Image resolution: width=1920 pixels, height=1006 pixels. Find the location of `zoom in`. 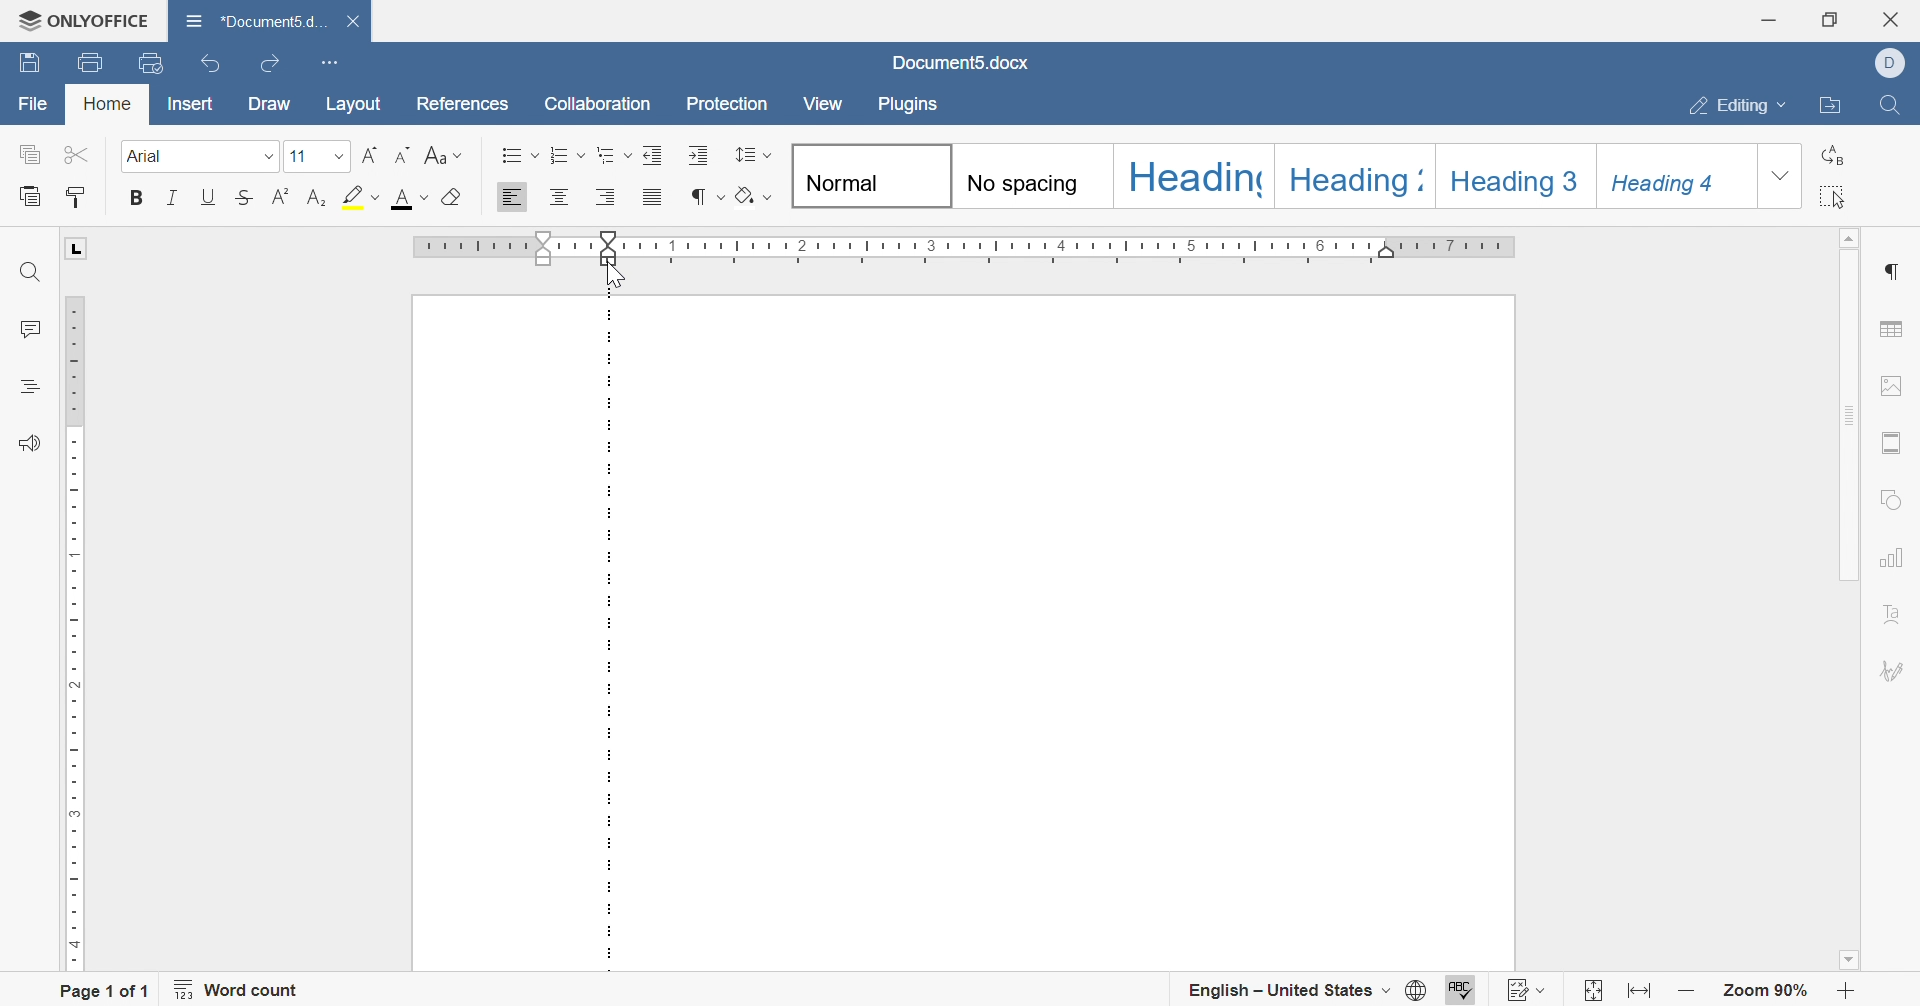

zoom in is located at coordinates (1846, 992).